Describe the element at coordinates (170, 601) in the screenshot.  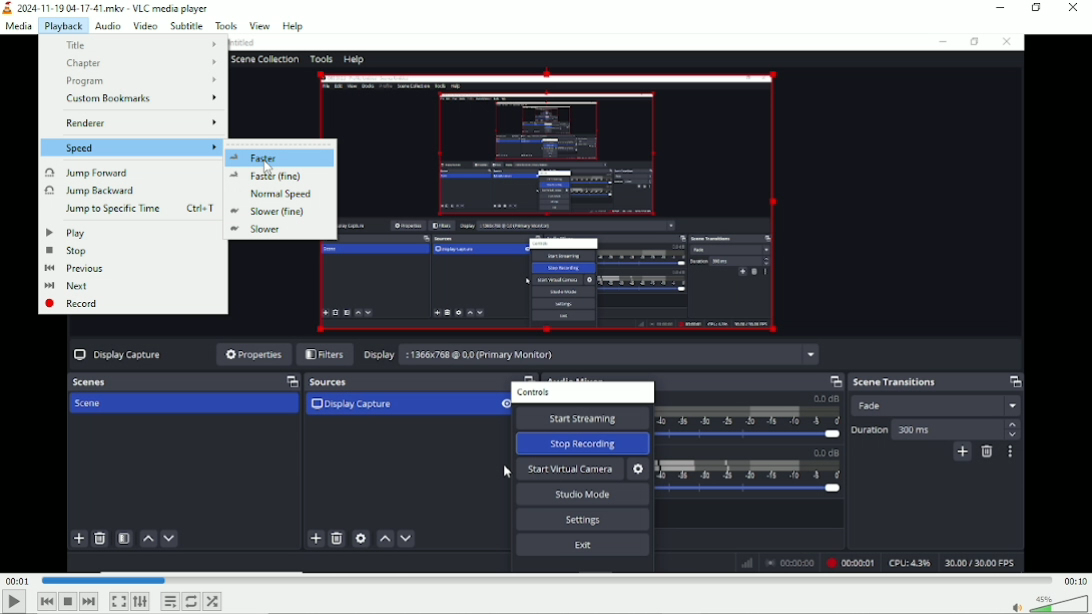
I see `Toggle playlist` at that location.